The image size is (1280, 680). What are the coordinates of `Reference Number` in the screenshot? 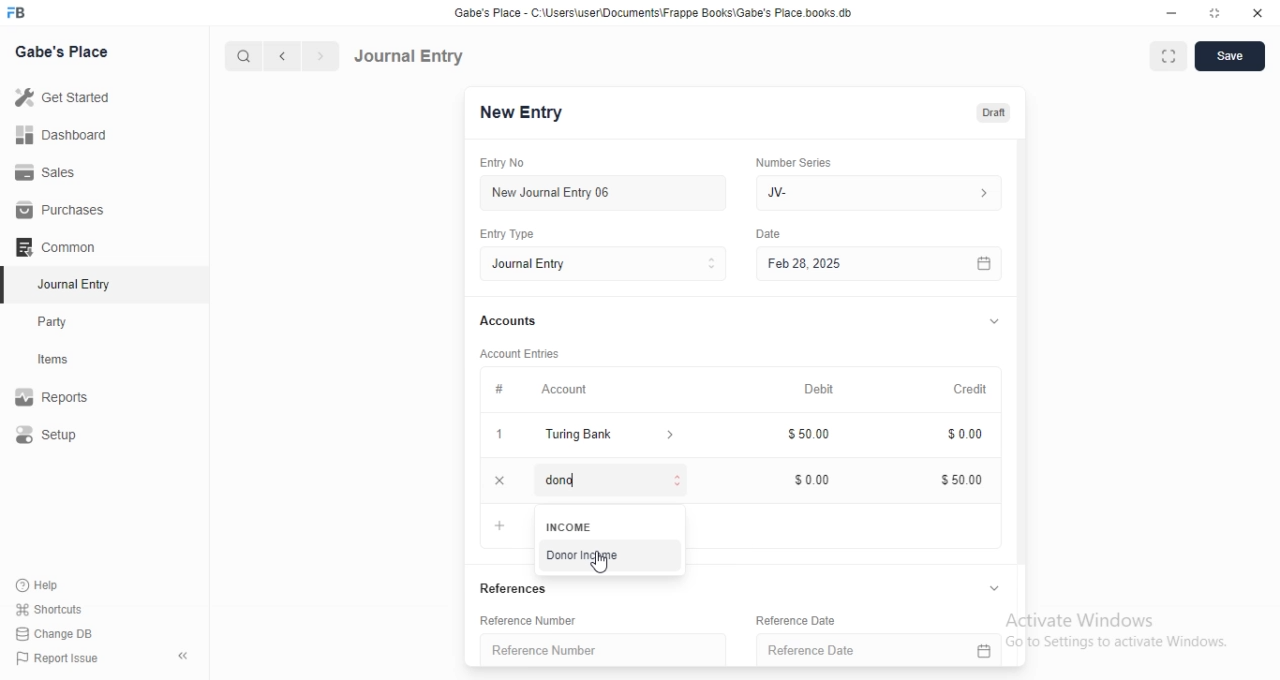 It's located at (540, 621).